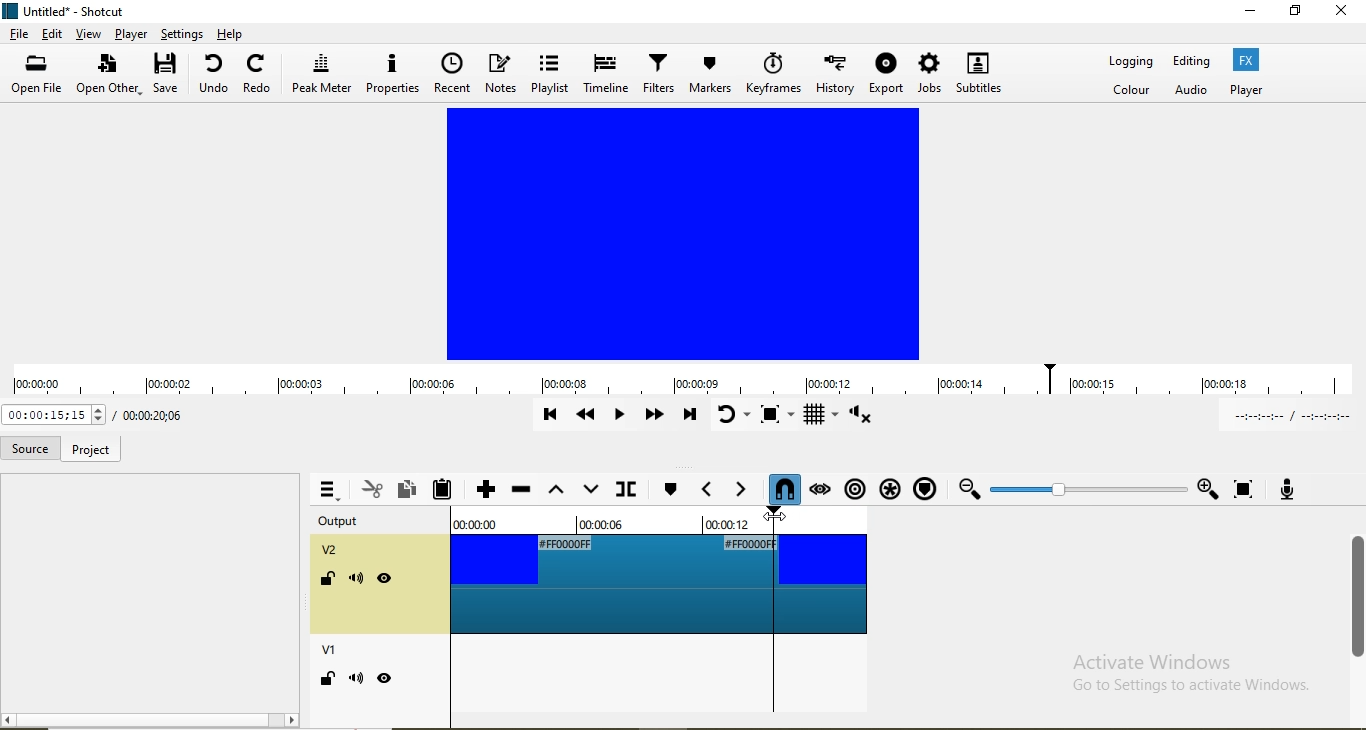 The image size is (1366, 730). Describe the element at coordinates (978, 72) in the screenshot. I see `subtitles` at that location.